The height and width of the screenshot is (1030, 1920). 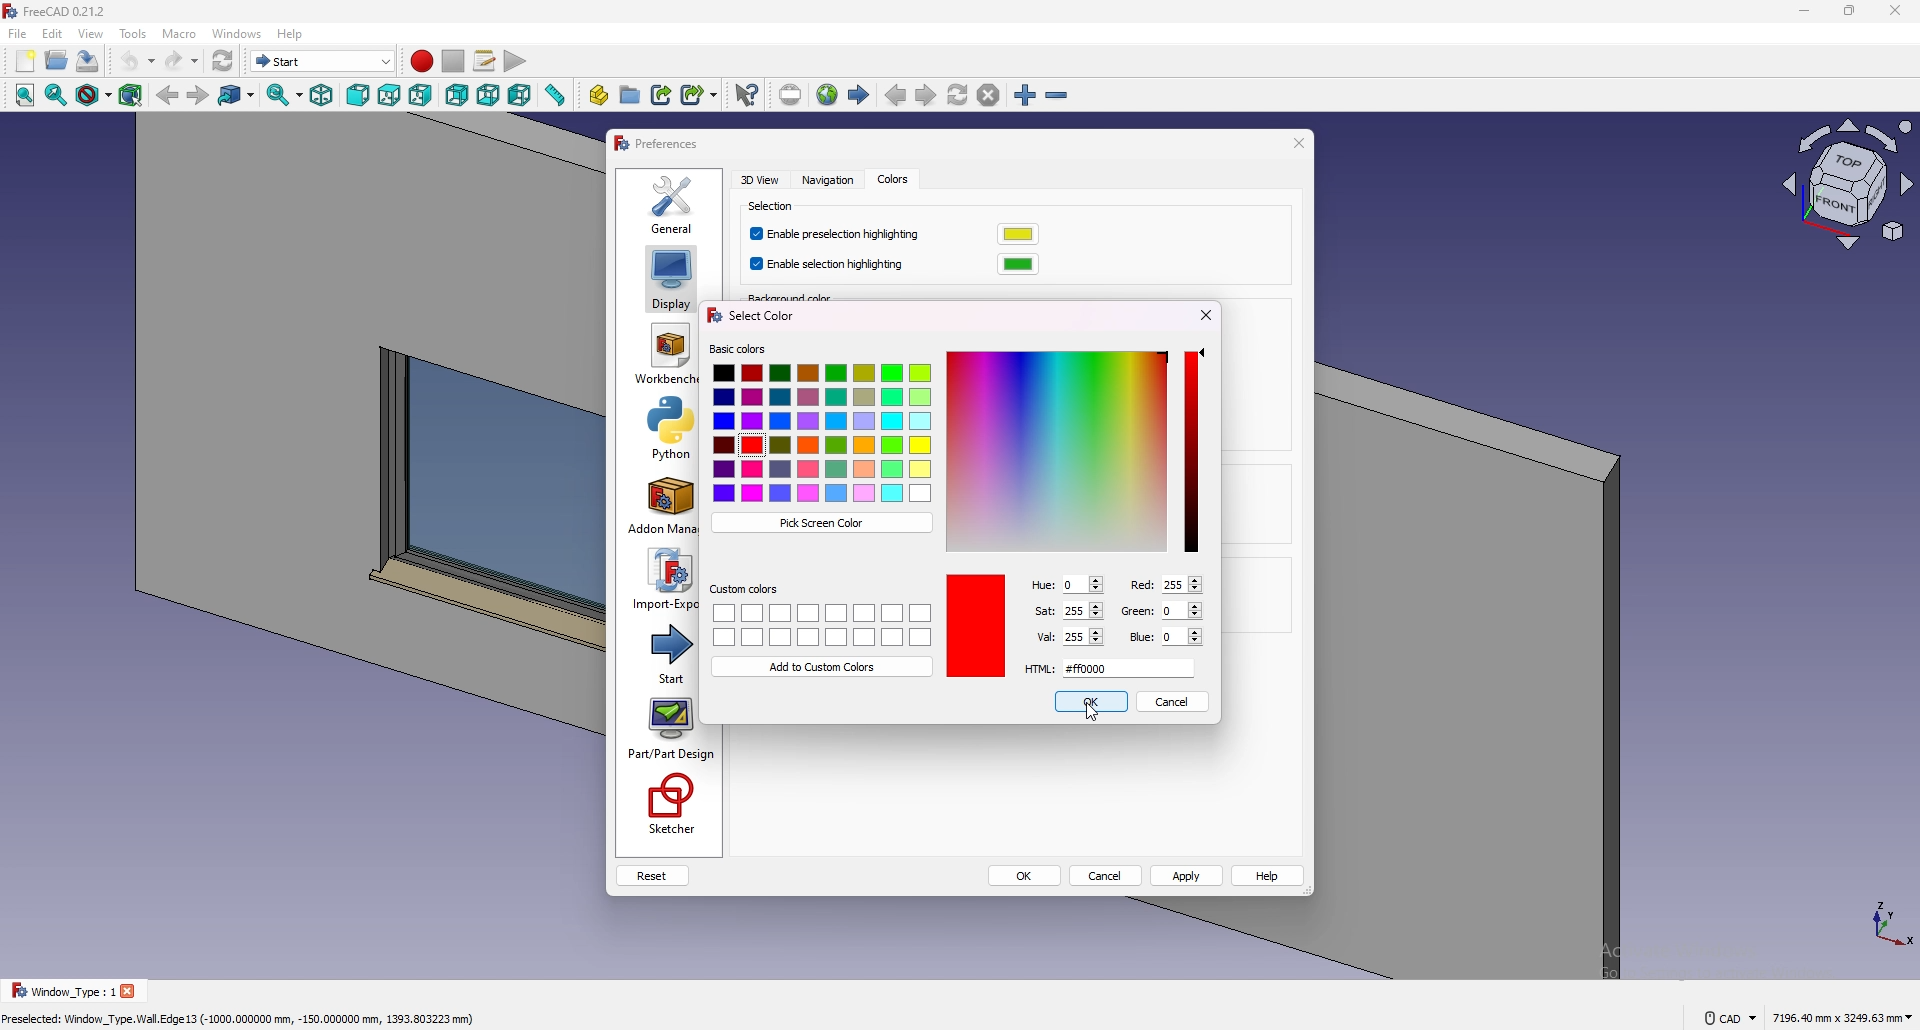 I want to click on windows, so click(x=238, y=33).